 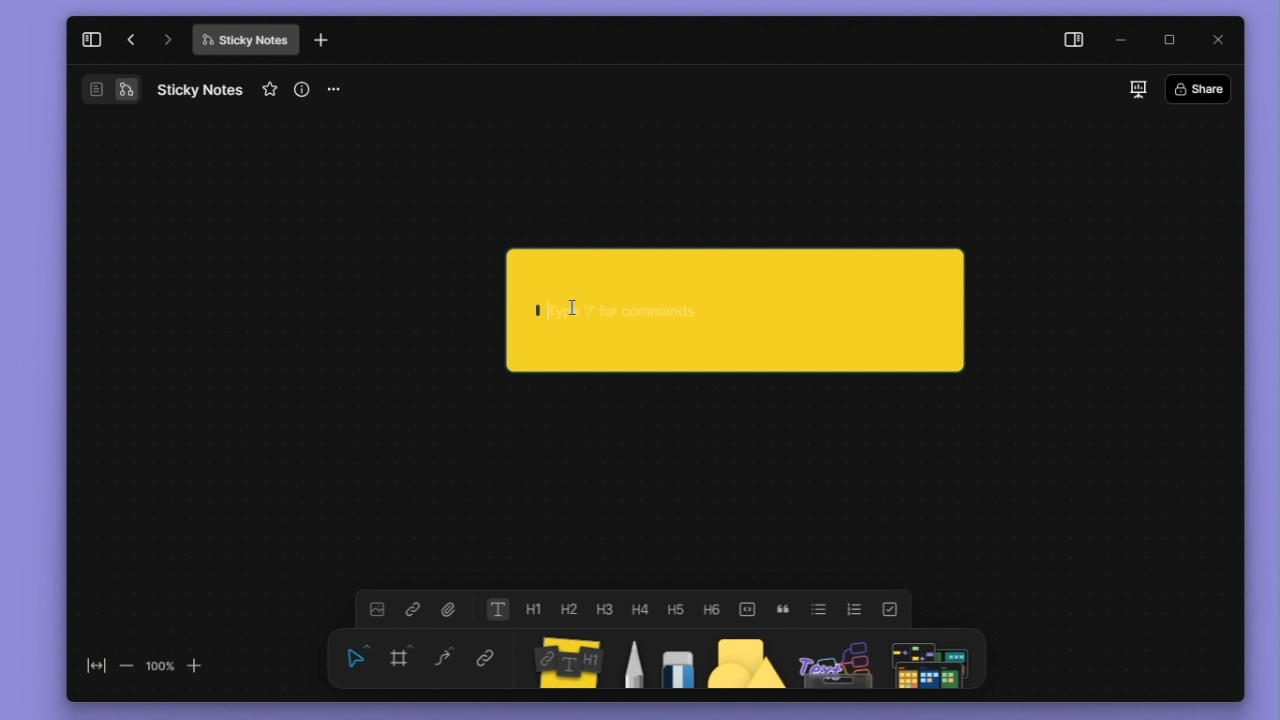 What do you see at coordinates (491, 658) in the screenshot?
I see `link` at bounding box center [491, 658].